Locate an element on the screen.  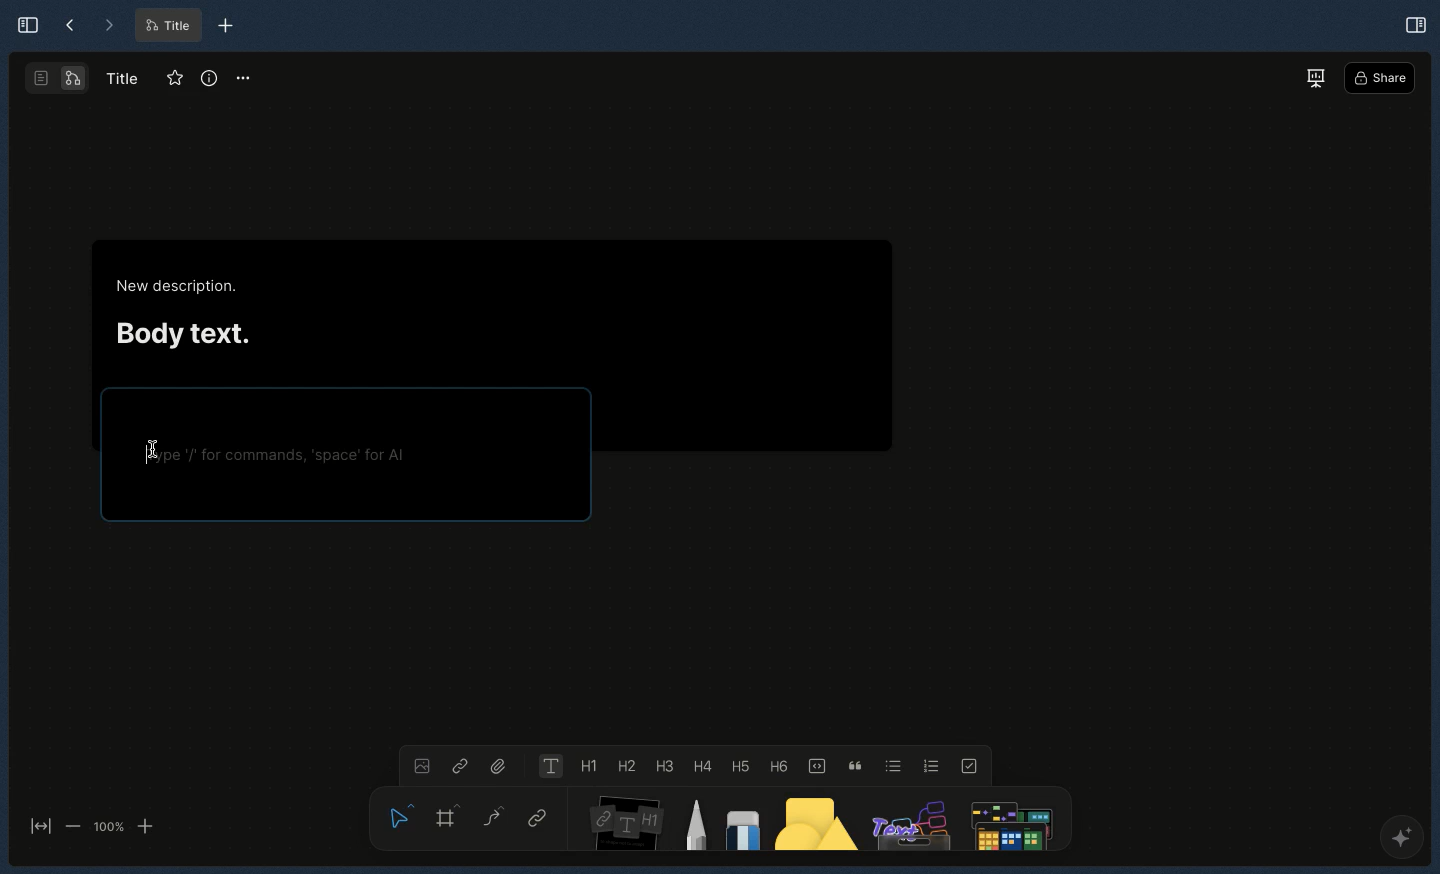
Title is located at coordinates (166, 26).